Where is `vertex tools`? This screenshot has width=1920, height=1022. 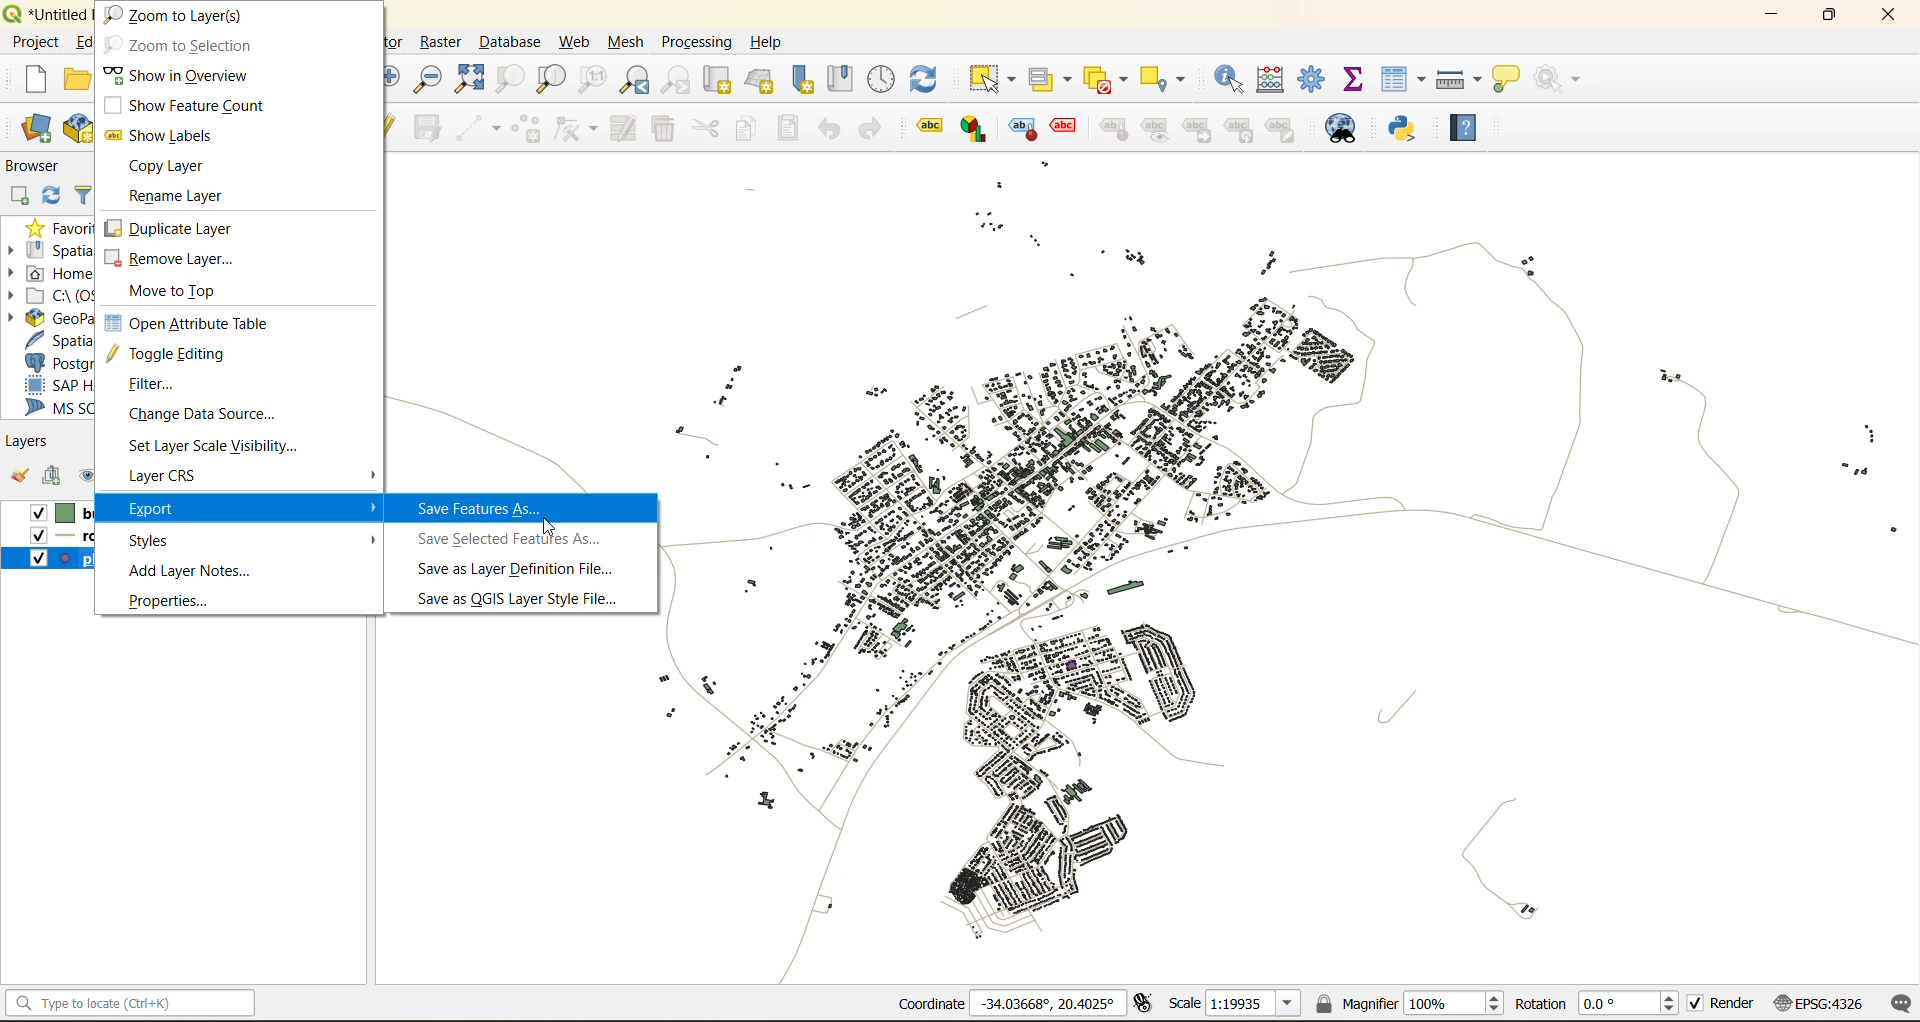
vertex tools is located at coordinates (577, 128).